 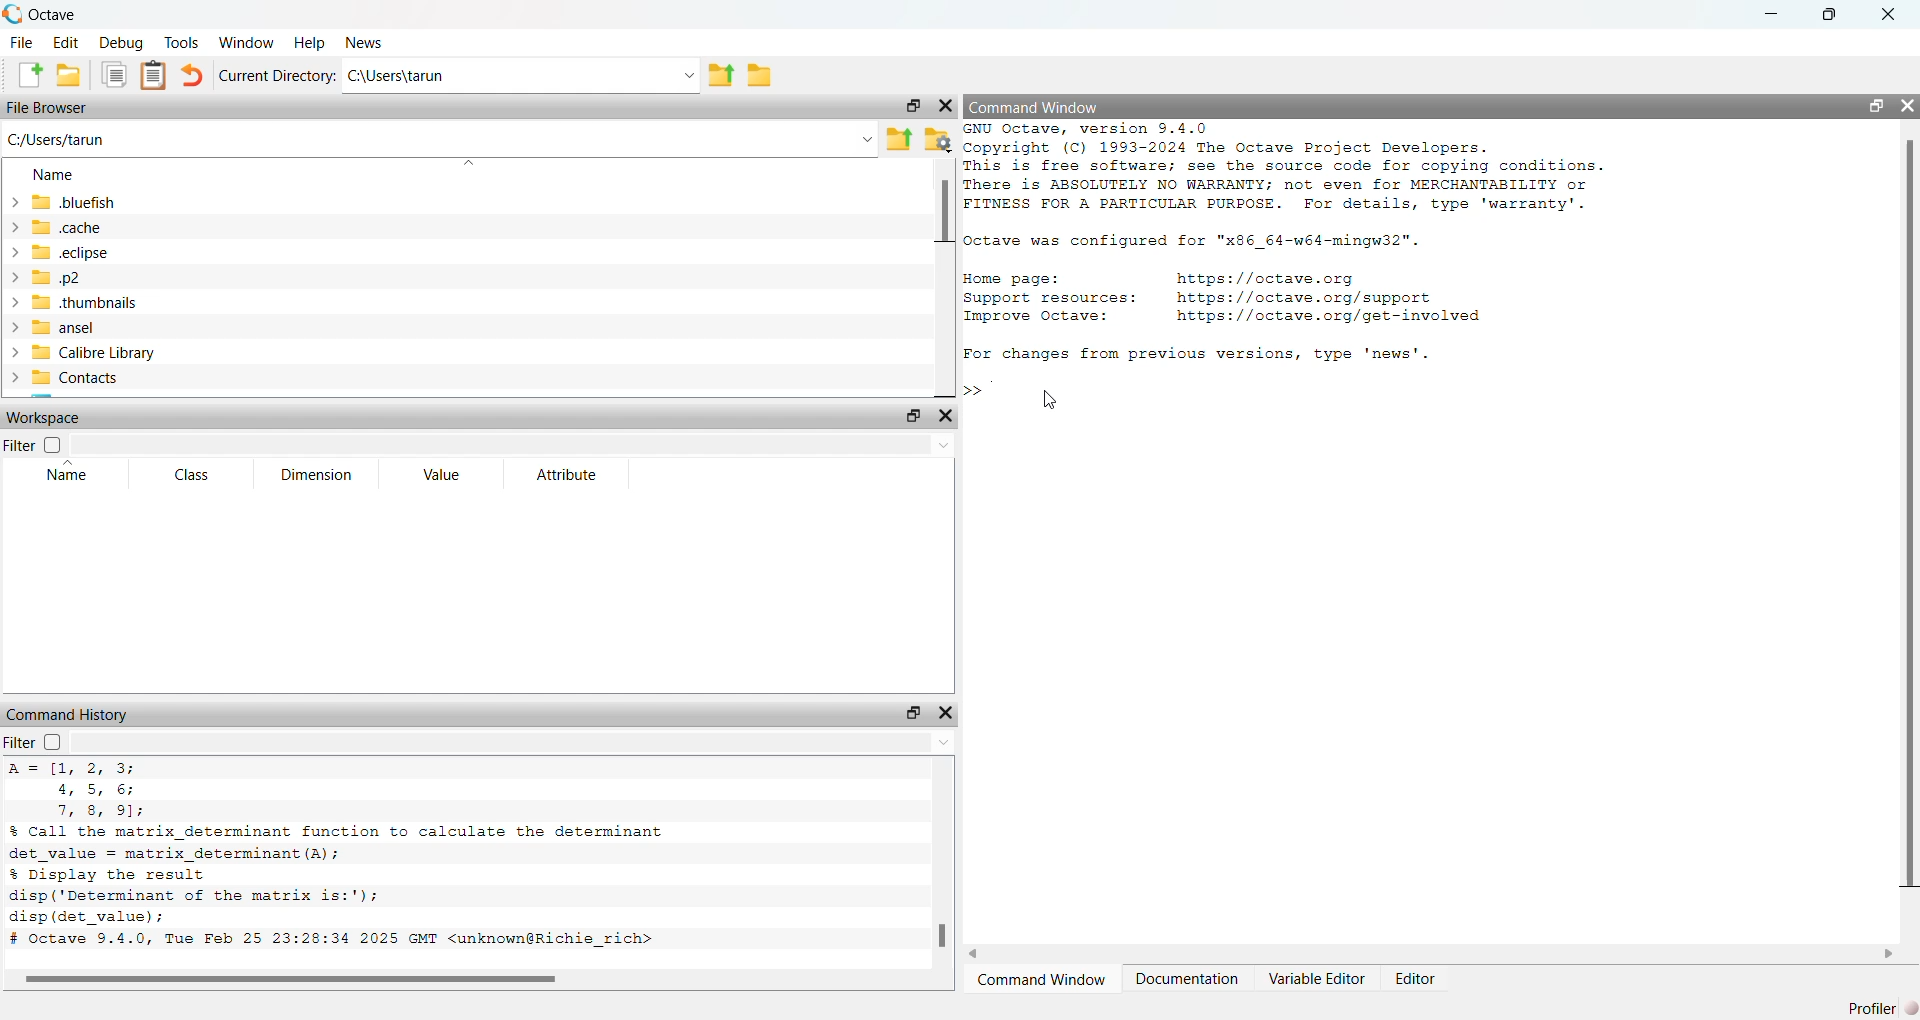 I want to click on off, so click(x=56, y=445).